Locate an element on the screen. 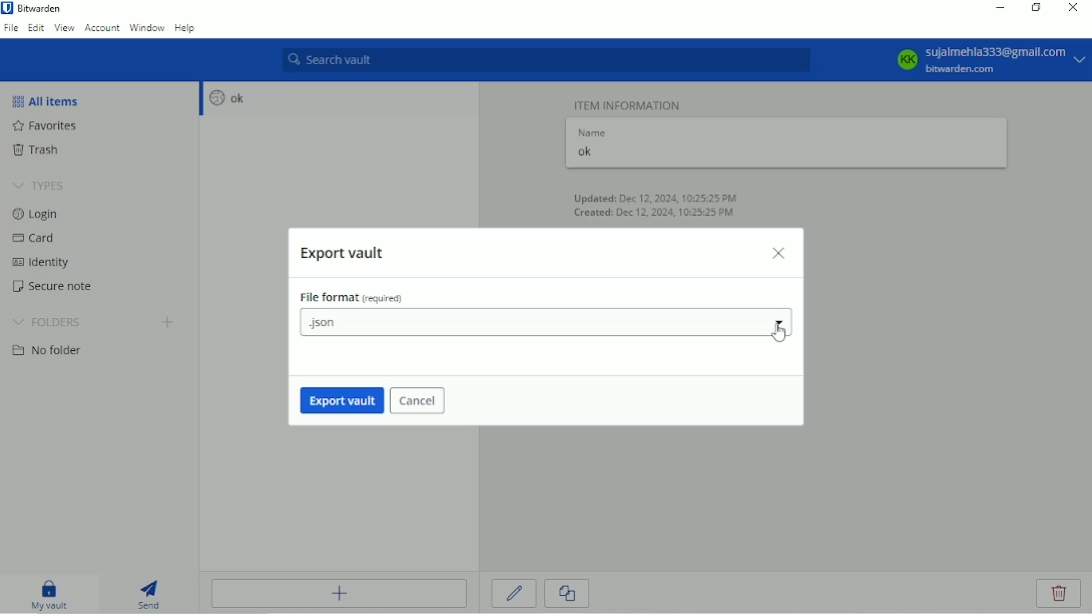  Delete is located at coordinates (1060, 594).